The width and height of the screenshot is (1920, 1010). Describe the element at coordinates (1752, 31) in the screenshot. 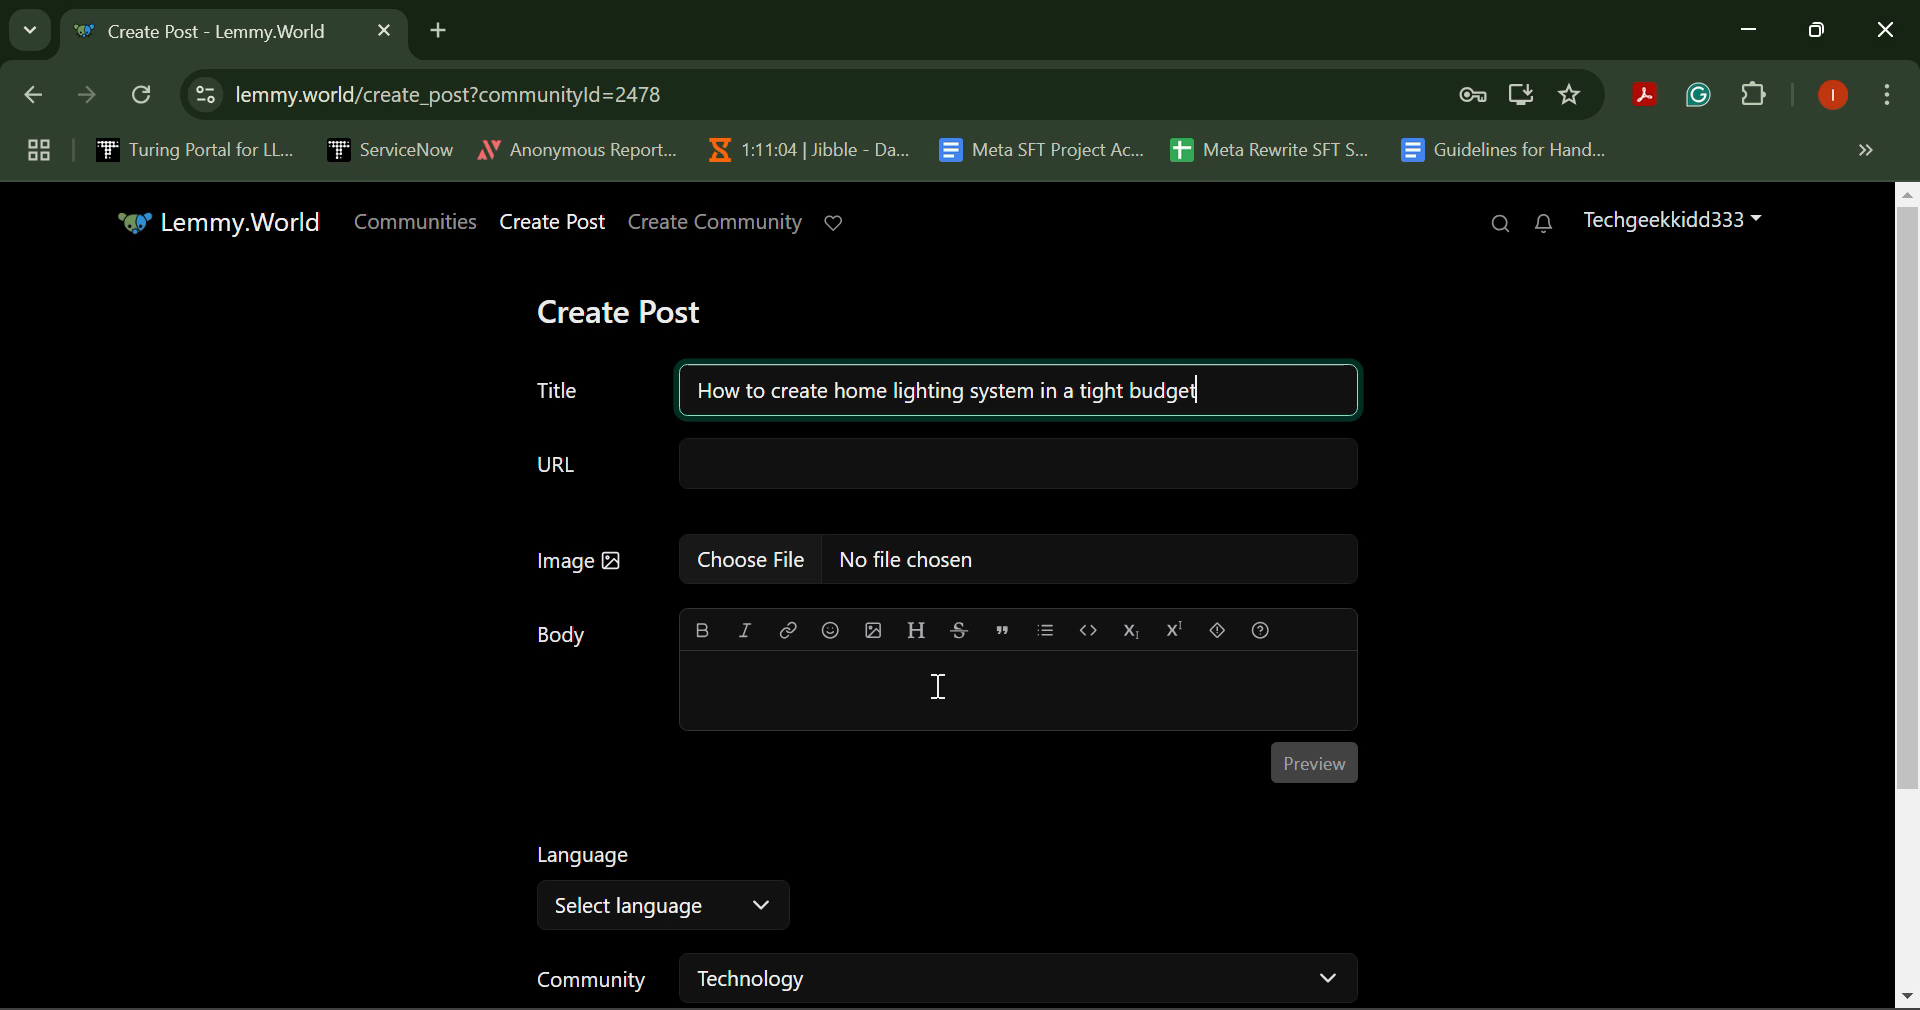

I see `Minimize Down` at that location.